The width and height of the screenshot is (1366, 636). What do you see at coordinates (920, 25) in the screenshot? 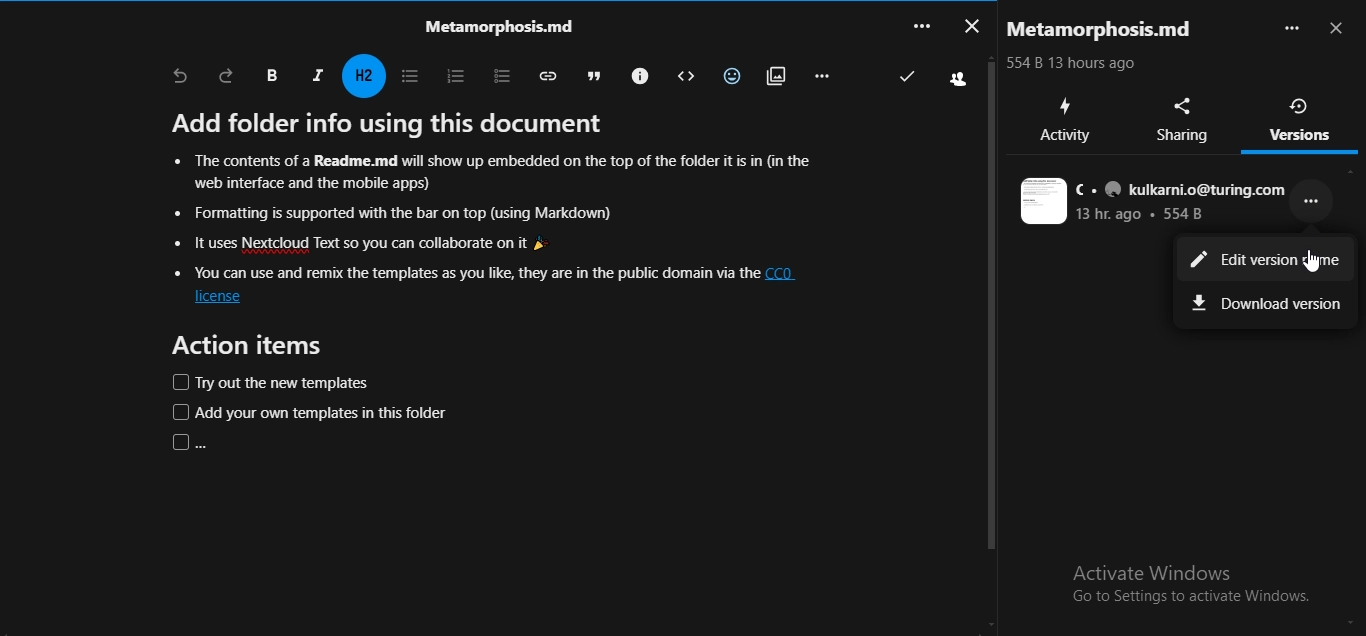
I see `...` at bounding box center [920, 25].